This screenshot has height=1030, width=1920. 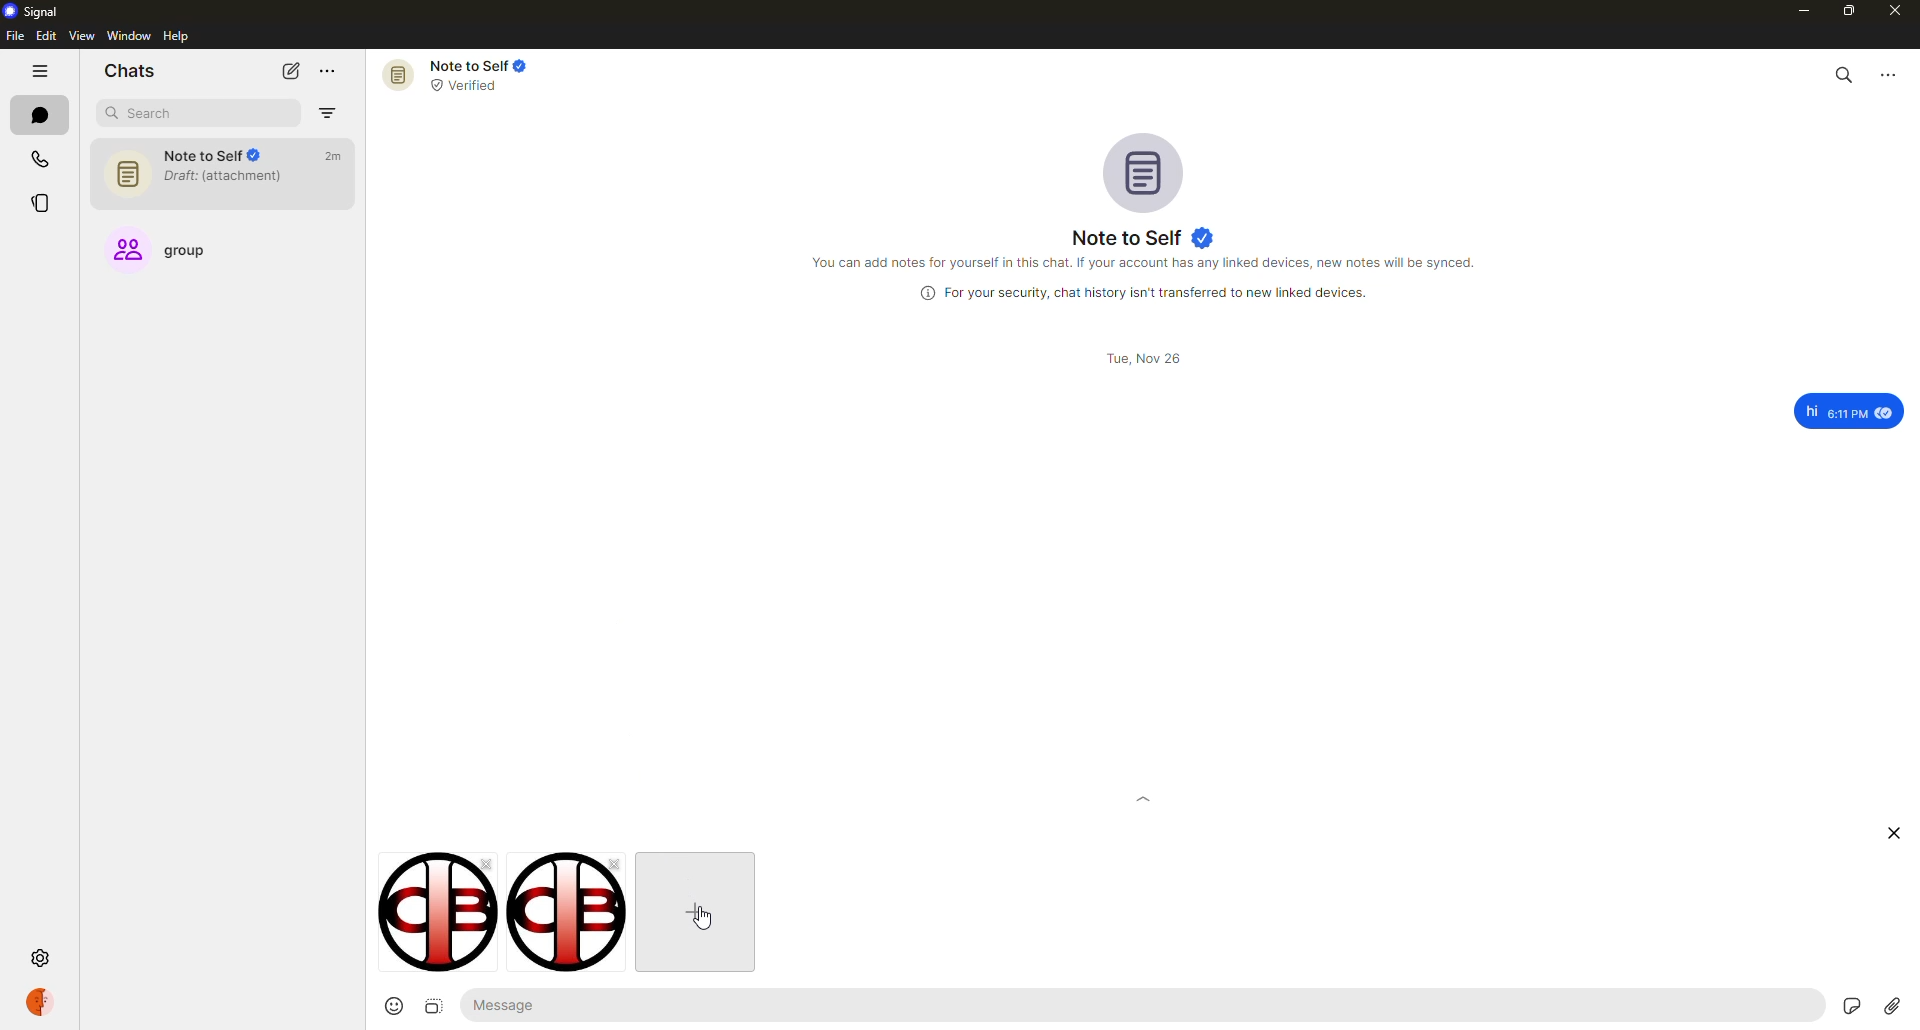 I want to click on cursor on add, so click(x=697, y=914).